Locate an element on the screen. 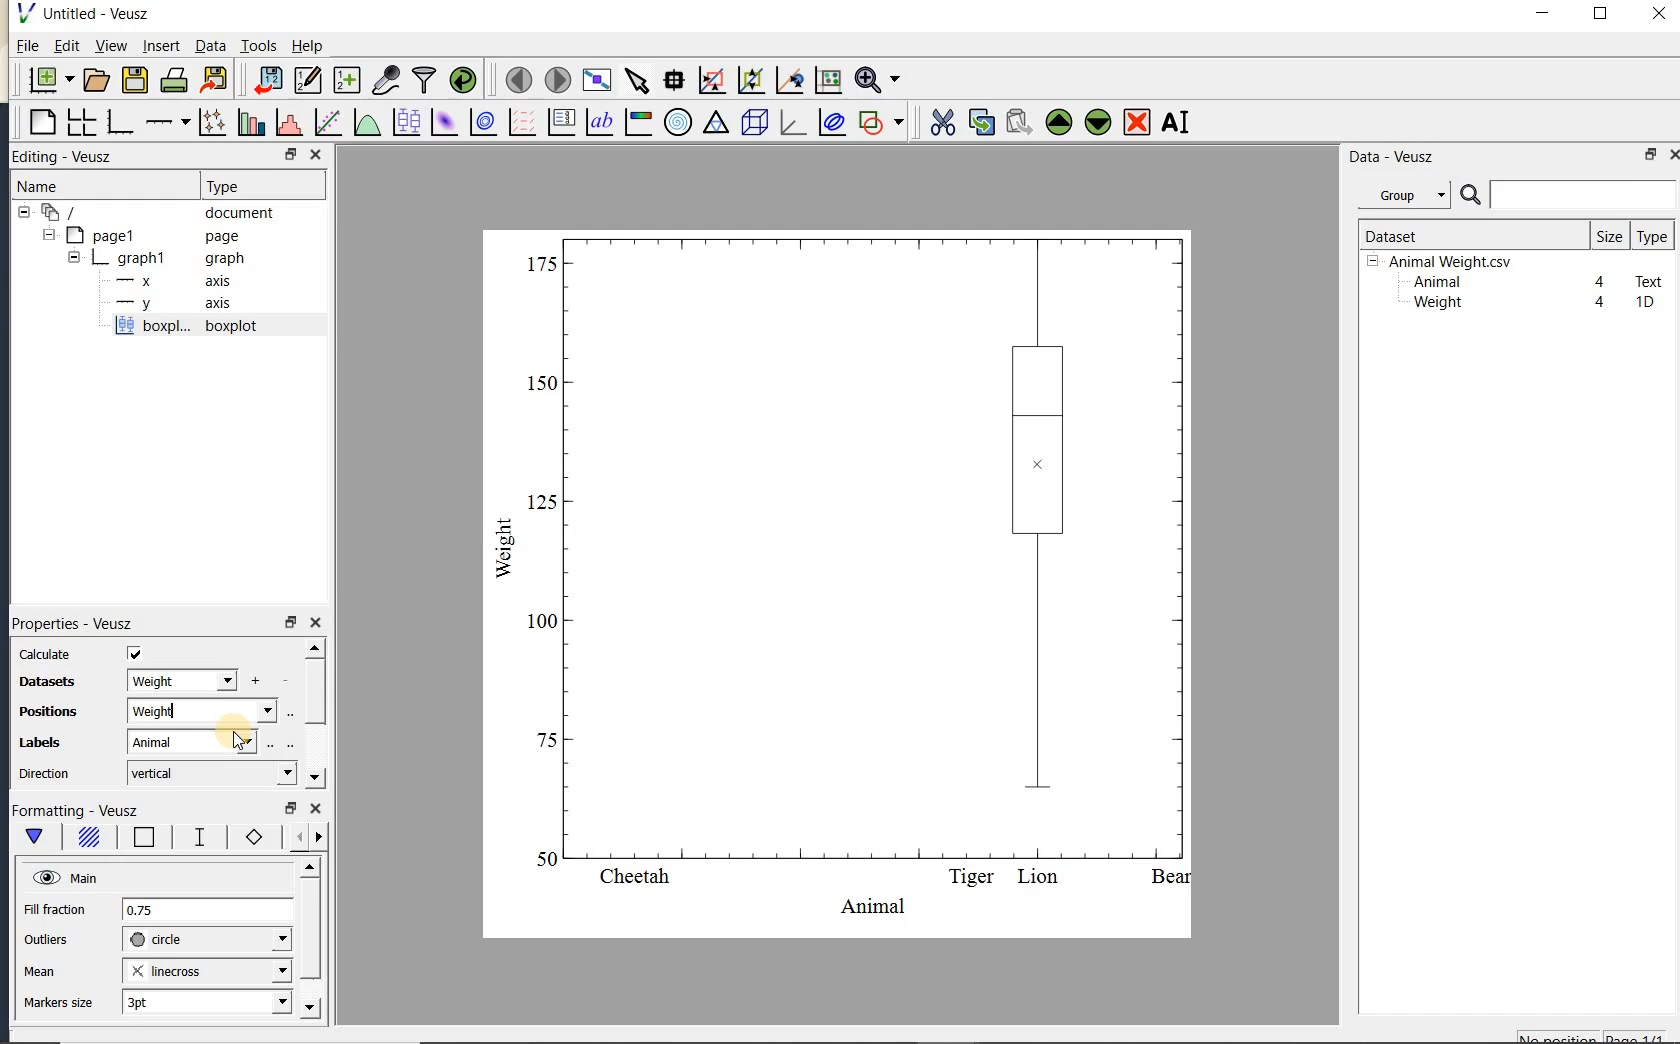 The width and height of the screenshot is (1680, 1044). Main is located at coordinates (65, 876).